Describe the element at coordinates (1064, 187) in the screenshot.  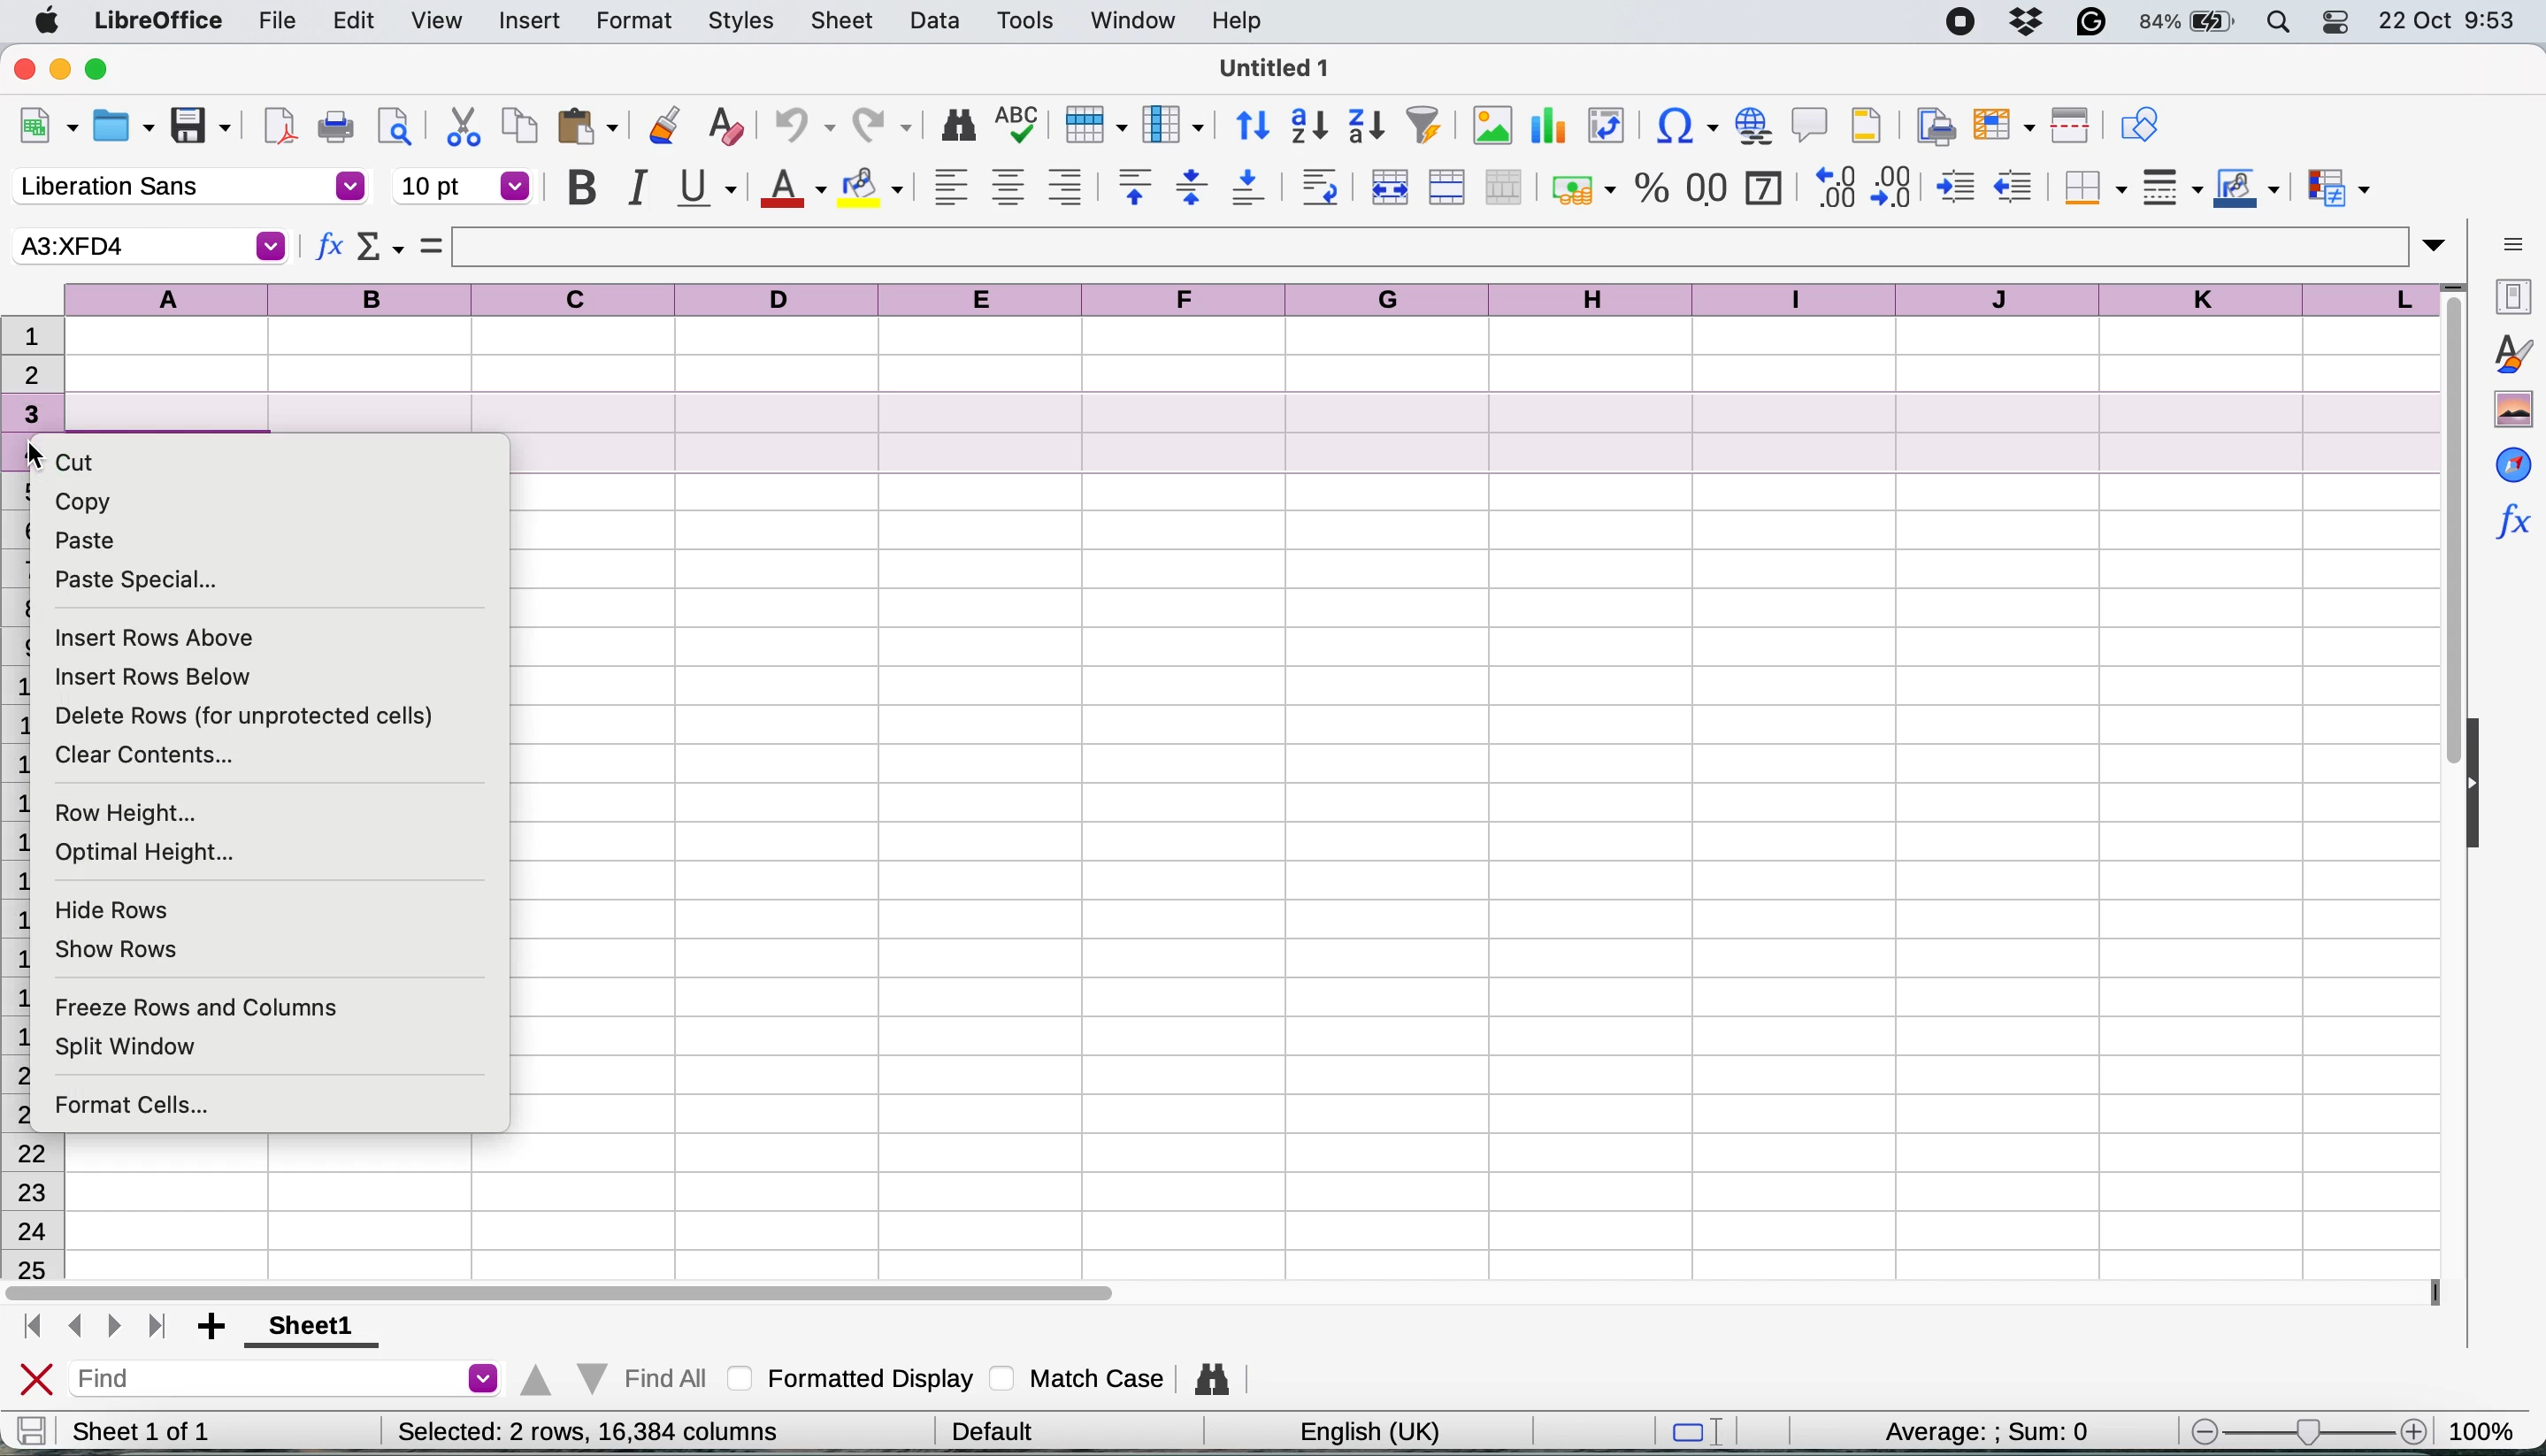
I see `align right` at that location.